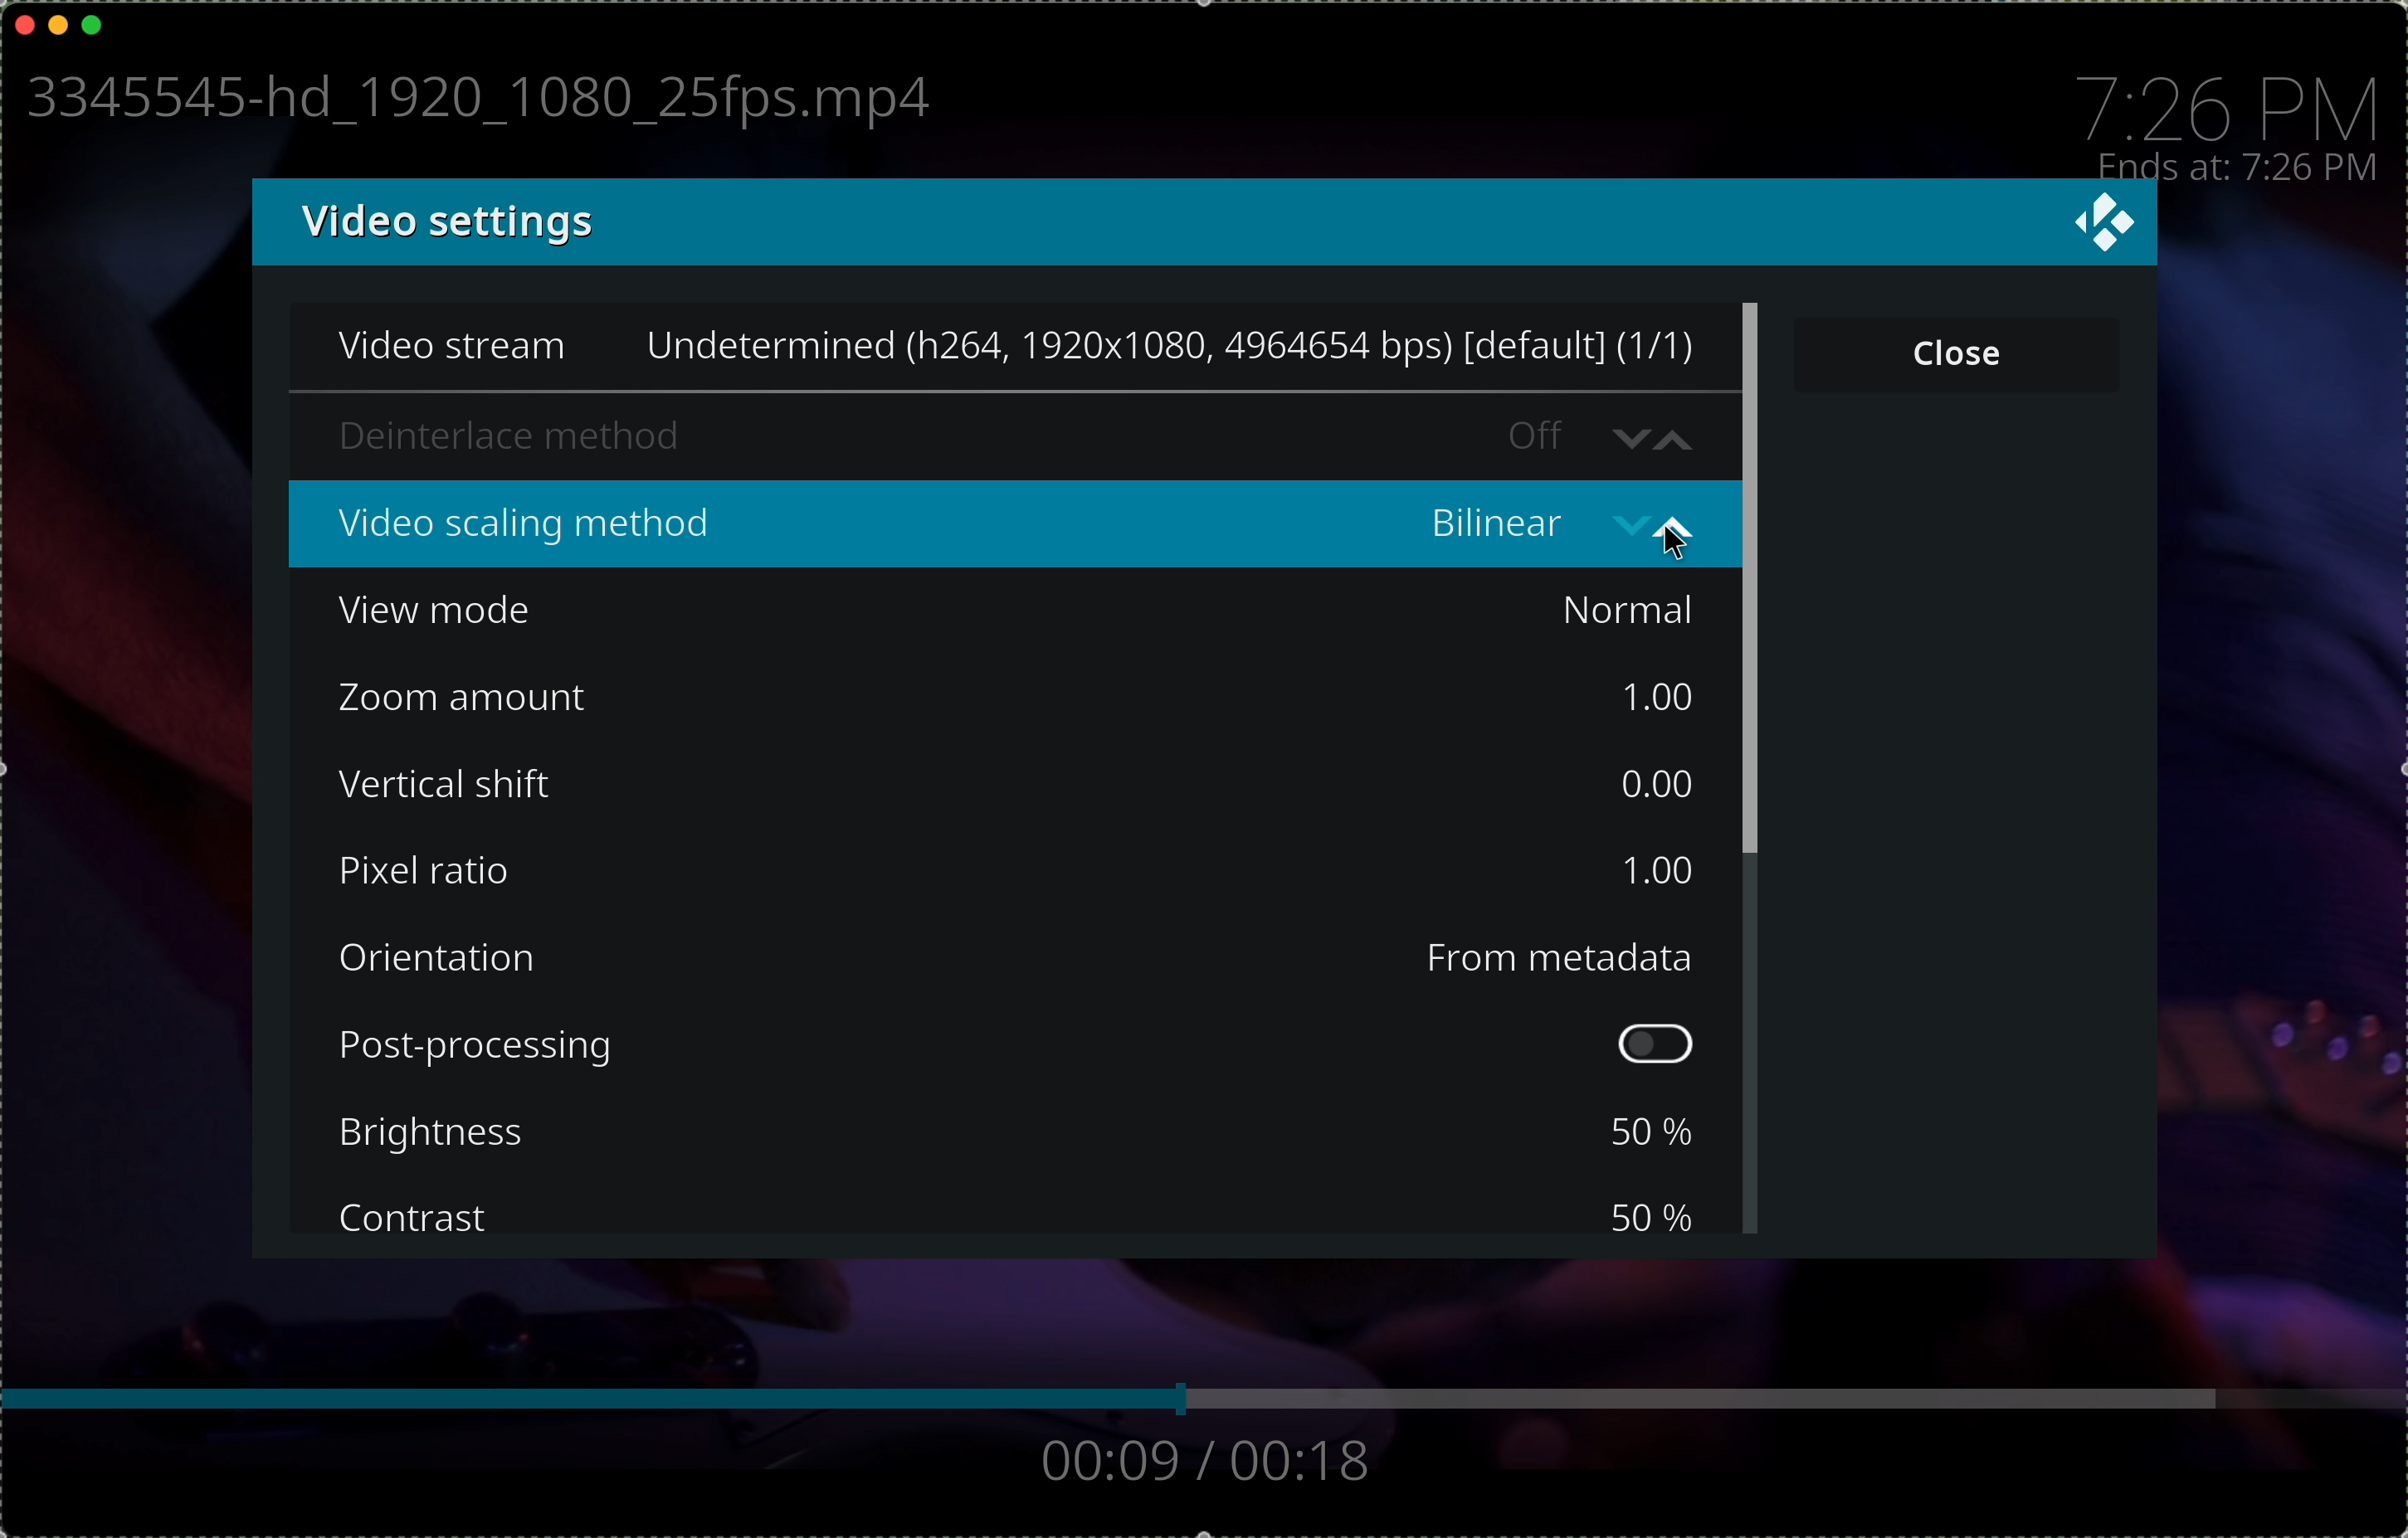 This screenshot has width=2408, height=1538. What do you see at coordinates (1652, 869) in the screenshot?
I see `1.00` at bounding box center [1652, 869].